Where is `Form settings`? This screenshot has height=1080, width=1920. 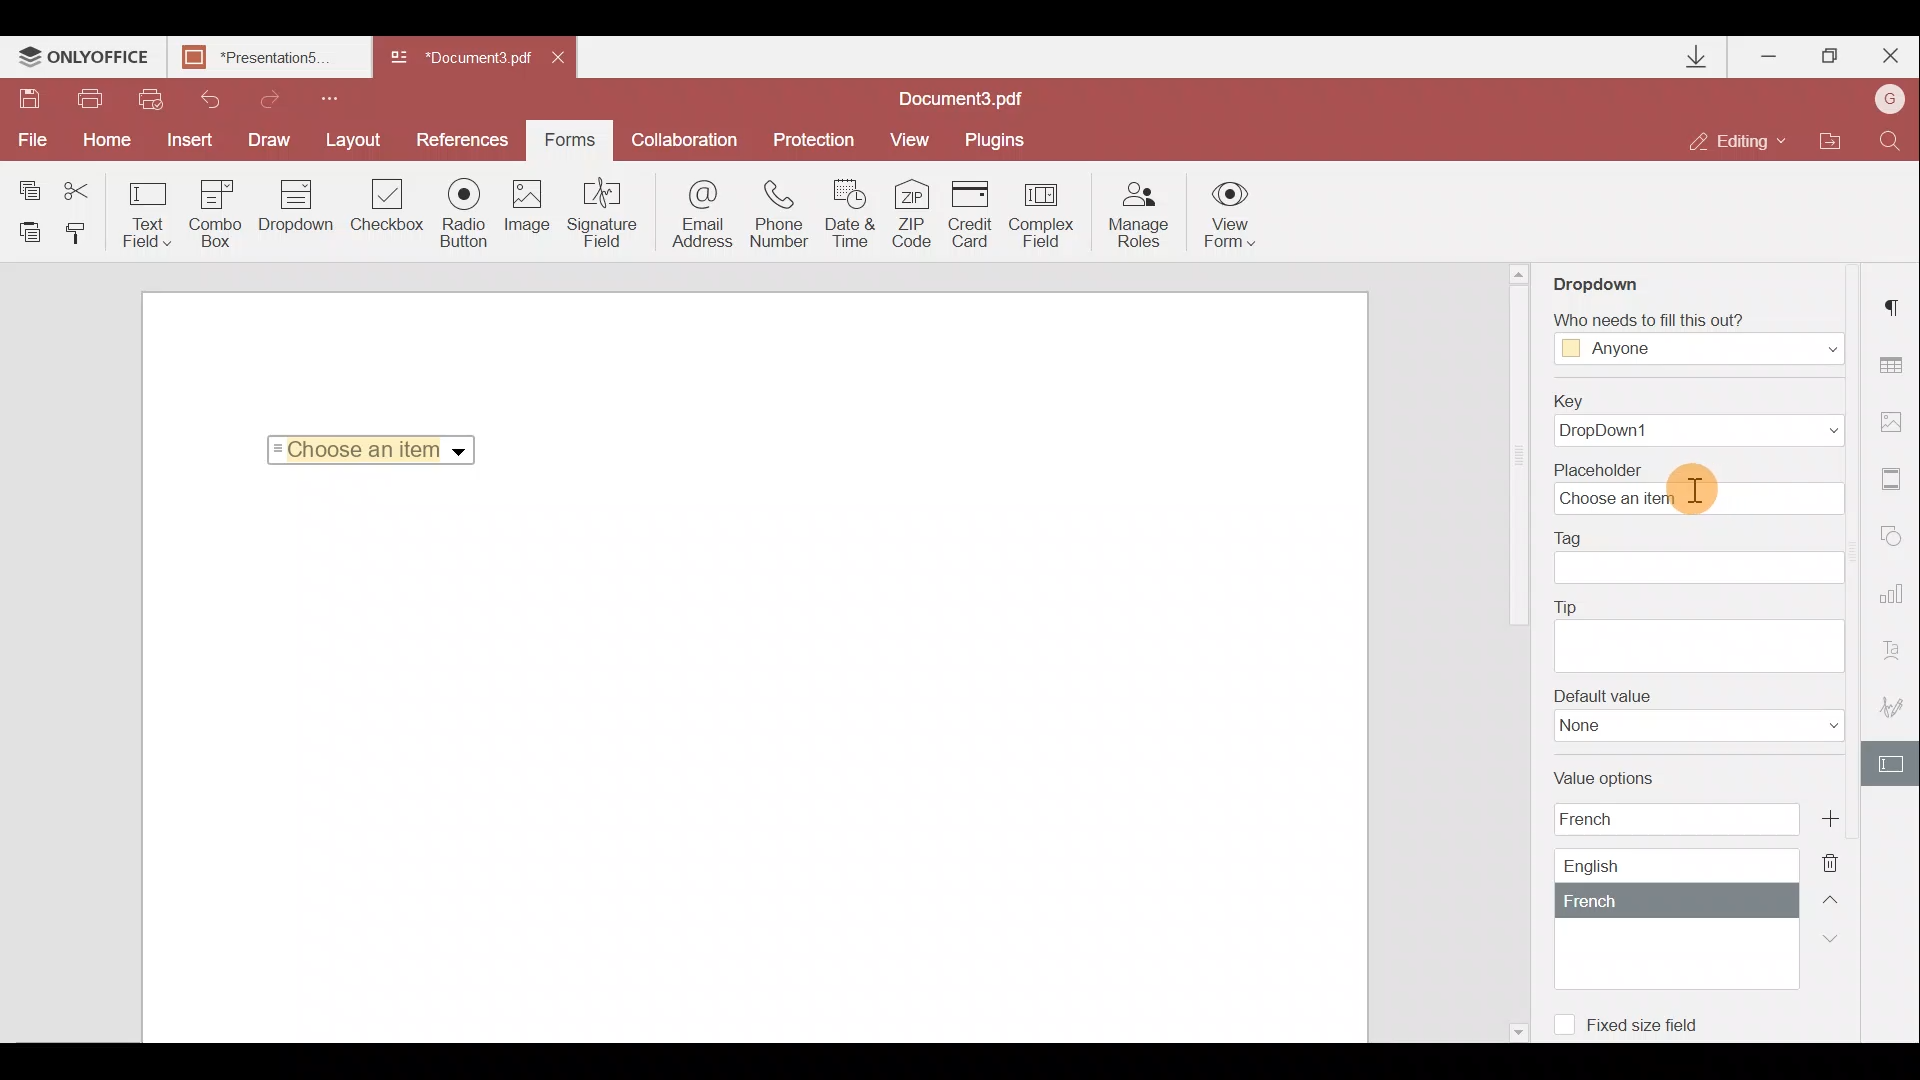 Form settings is located at coordinates (1894, 764).